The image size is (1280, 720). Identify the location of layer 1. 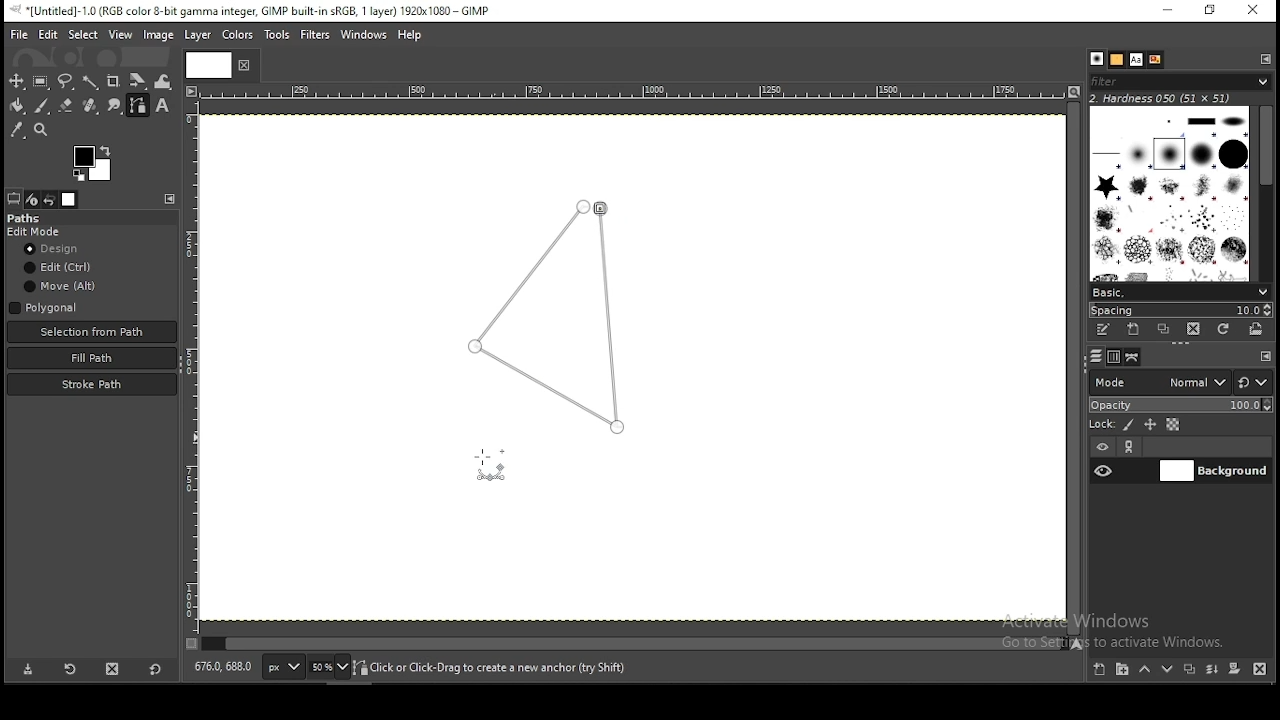
(1213, 471).